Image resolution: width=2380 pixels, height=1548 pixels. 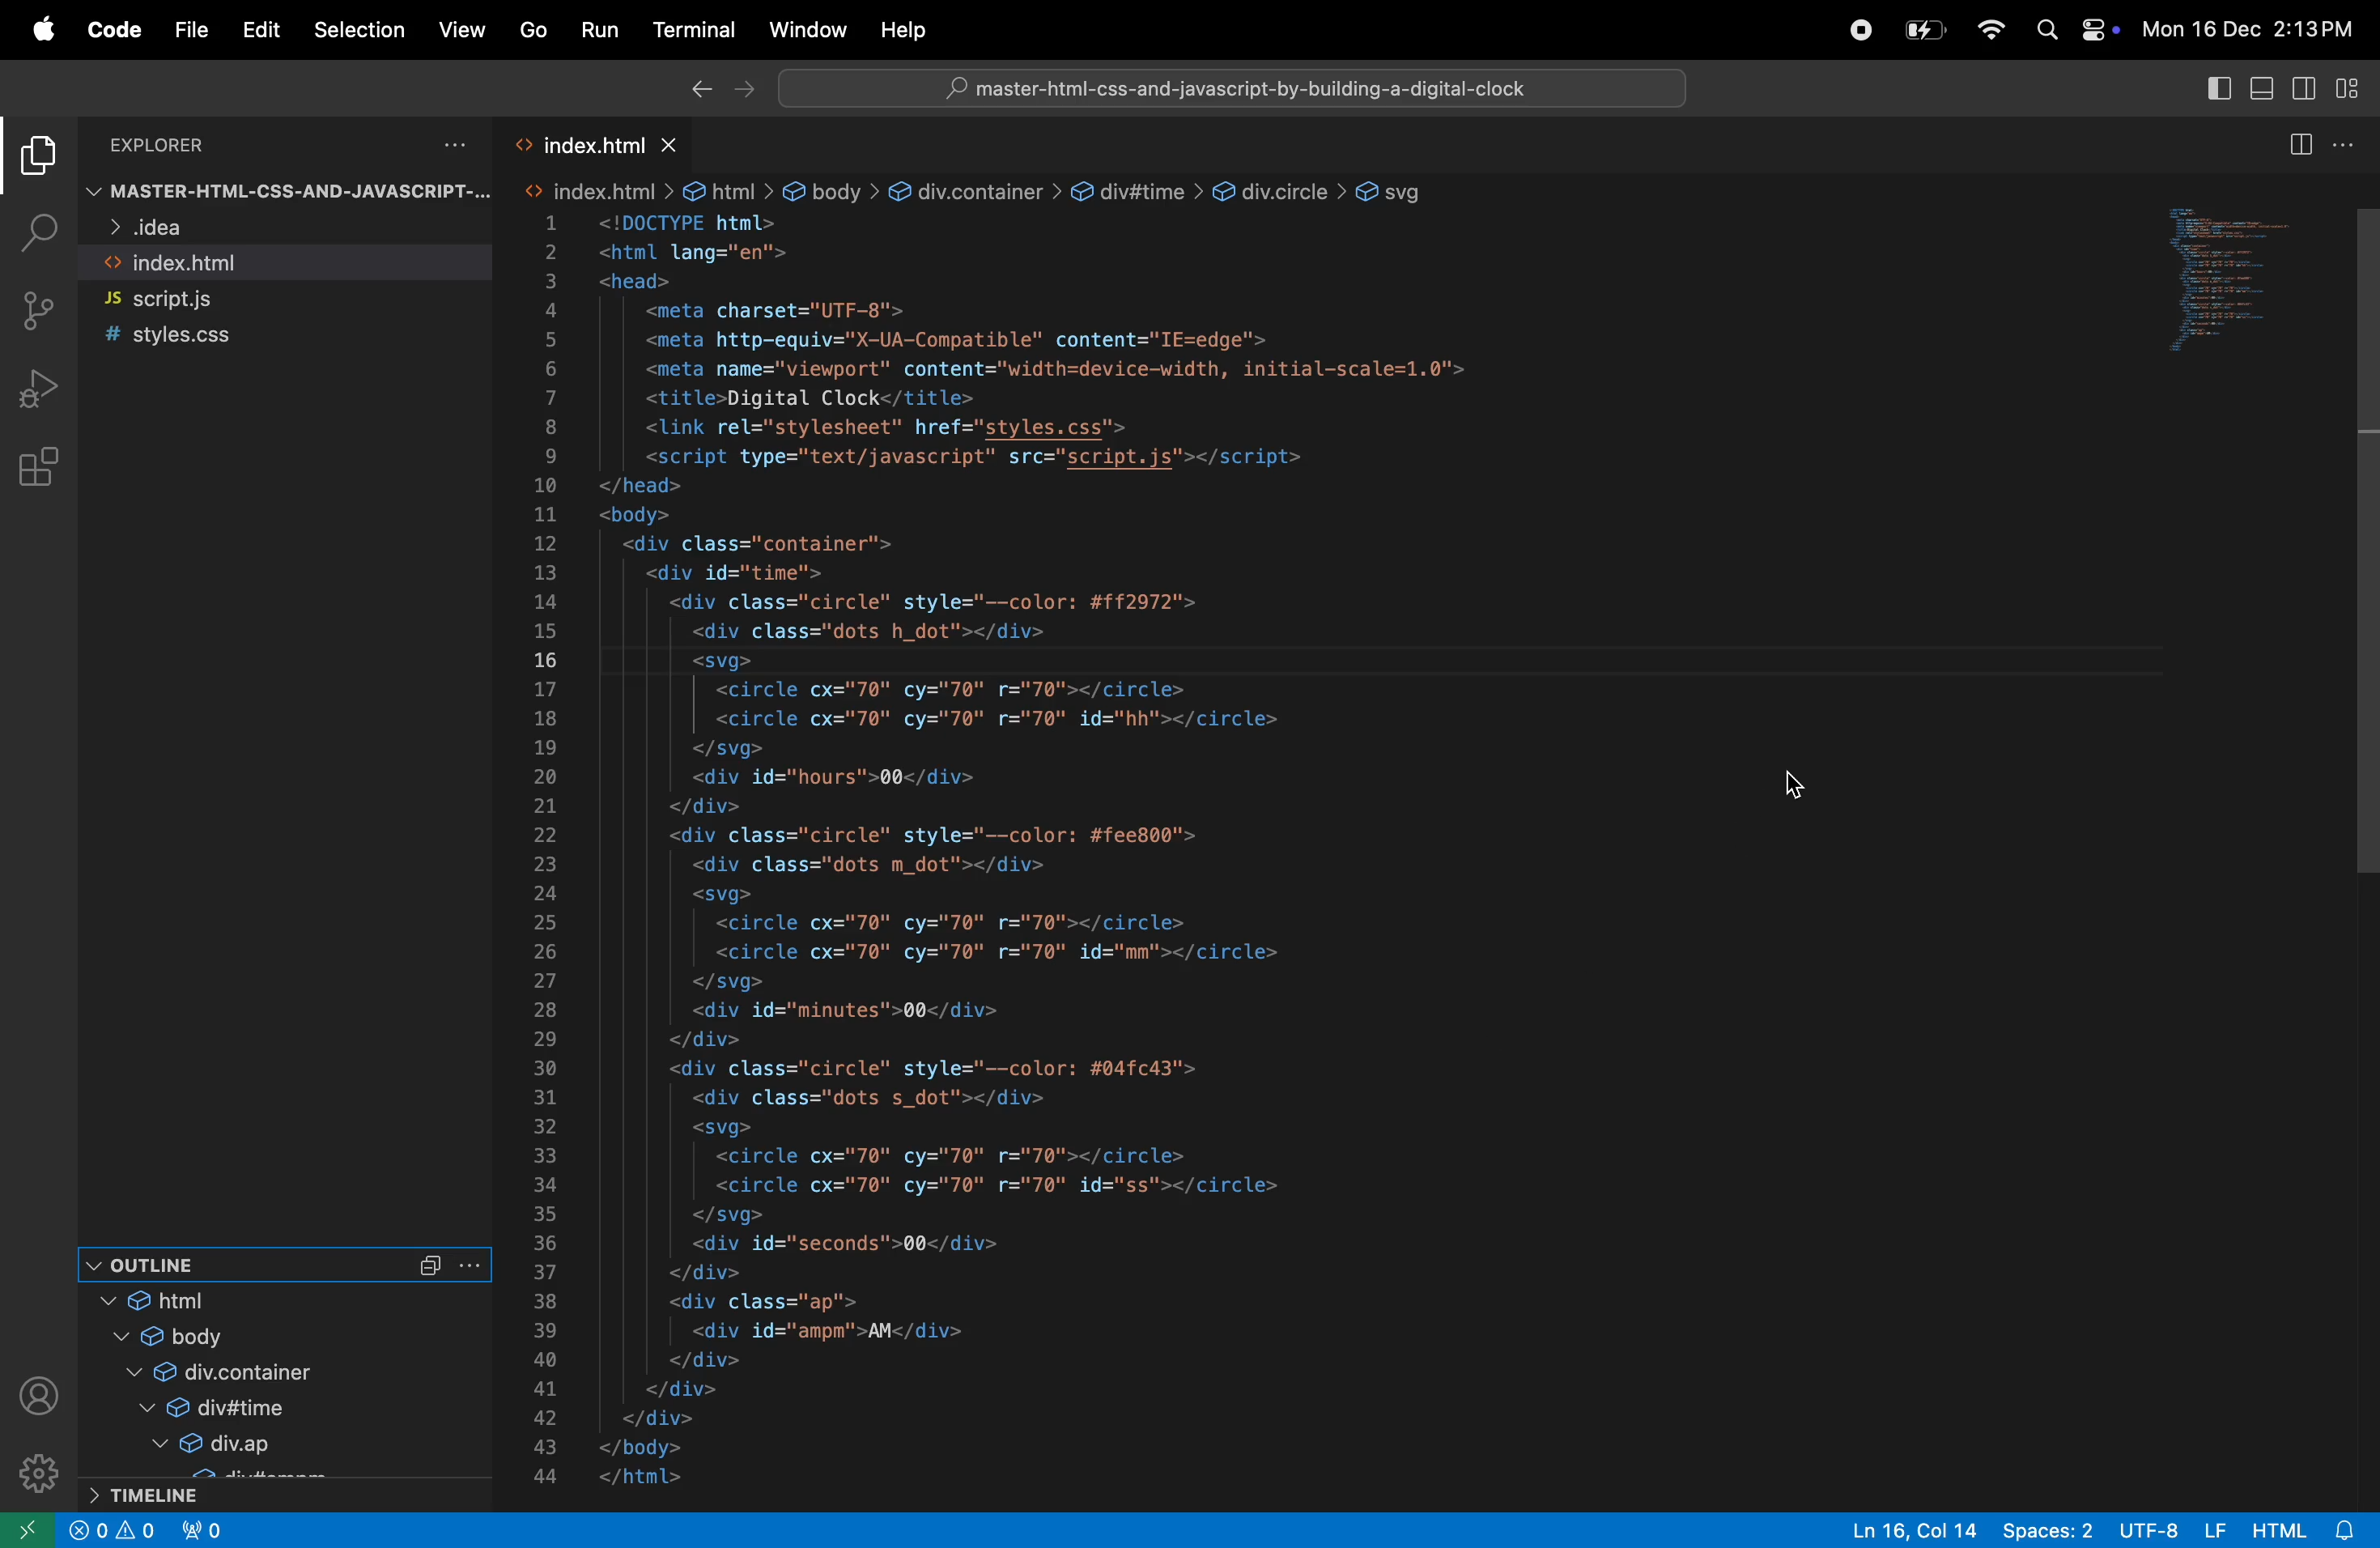 I want to click on div, so click(x=1280, y=194).